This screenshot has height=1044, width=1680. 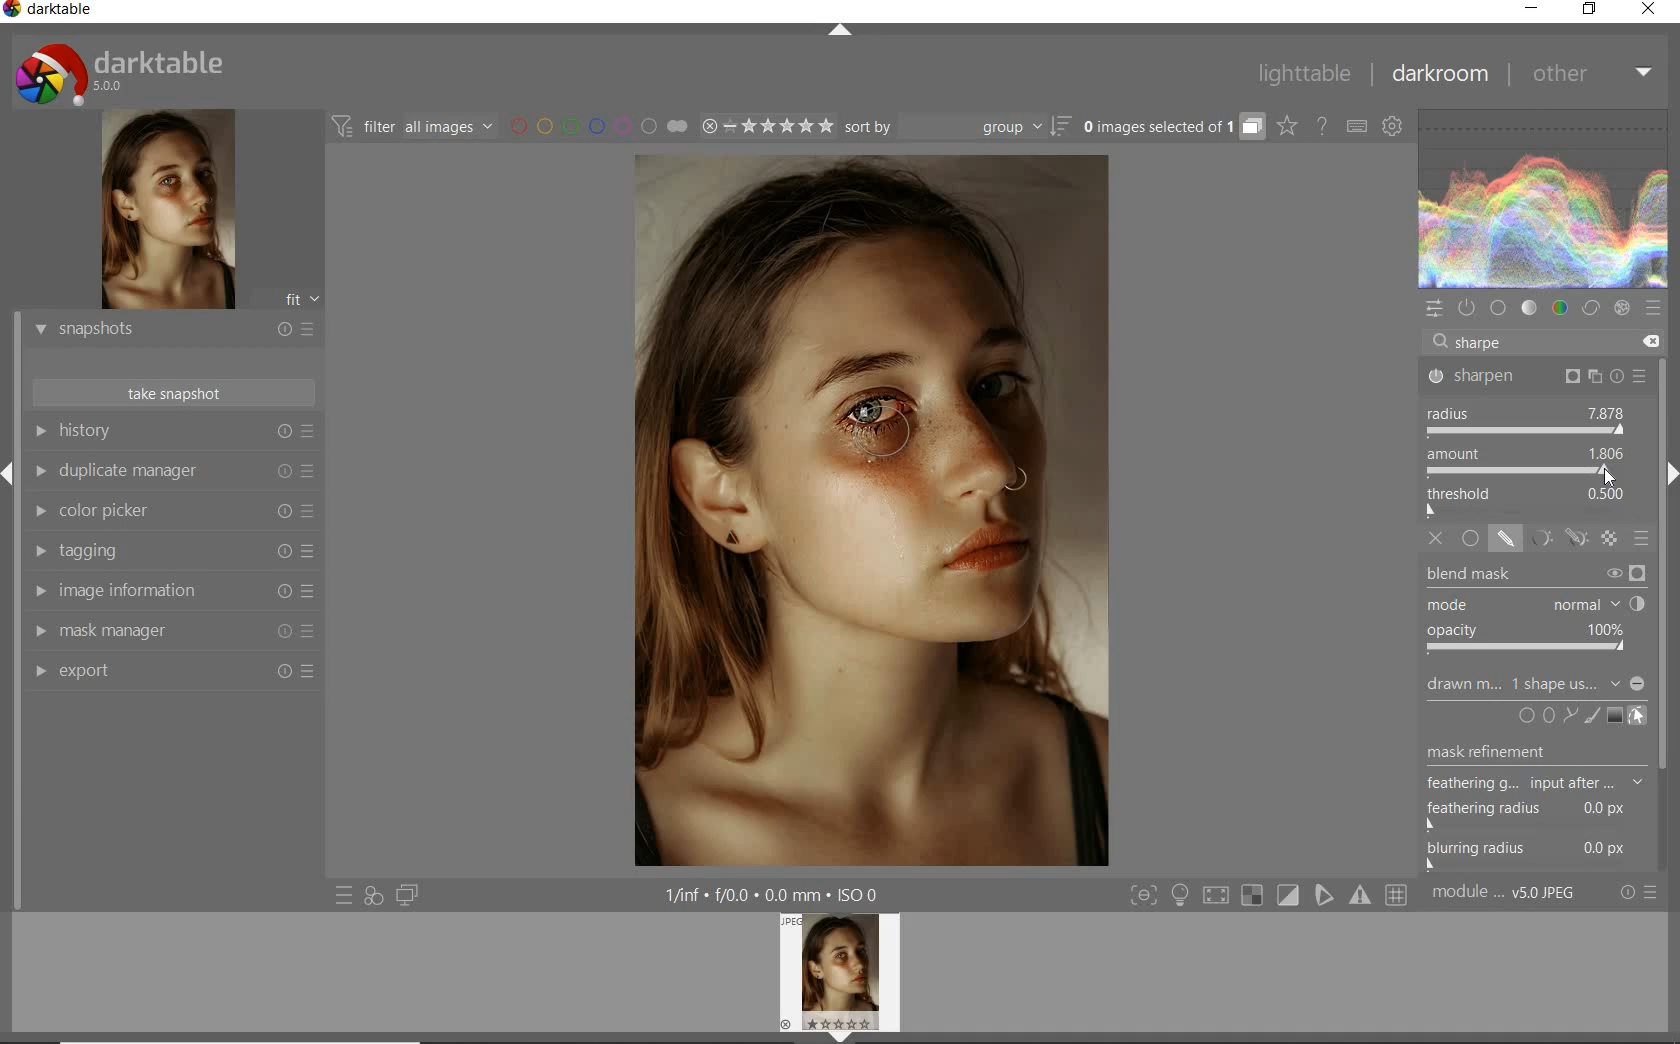 What do you see at coordinates (1469, 308) in the screenshot?
I see `show only active modules` at bounding box center [1469, 308].